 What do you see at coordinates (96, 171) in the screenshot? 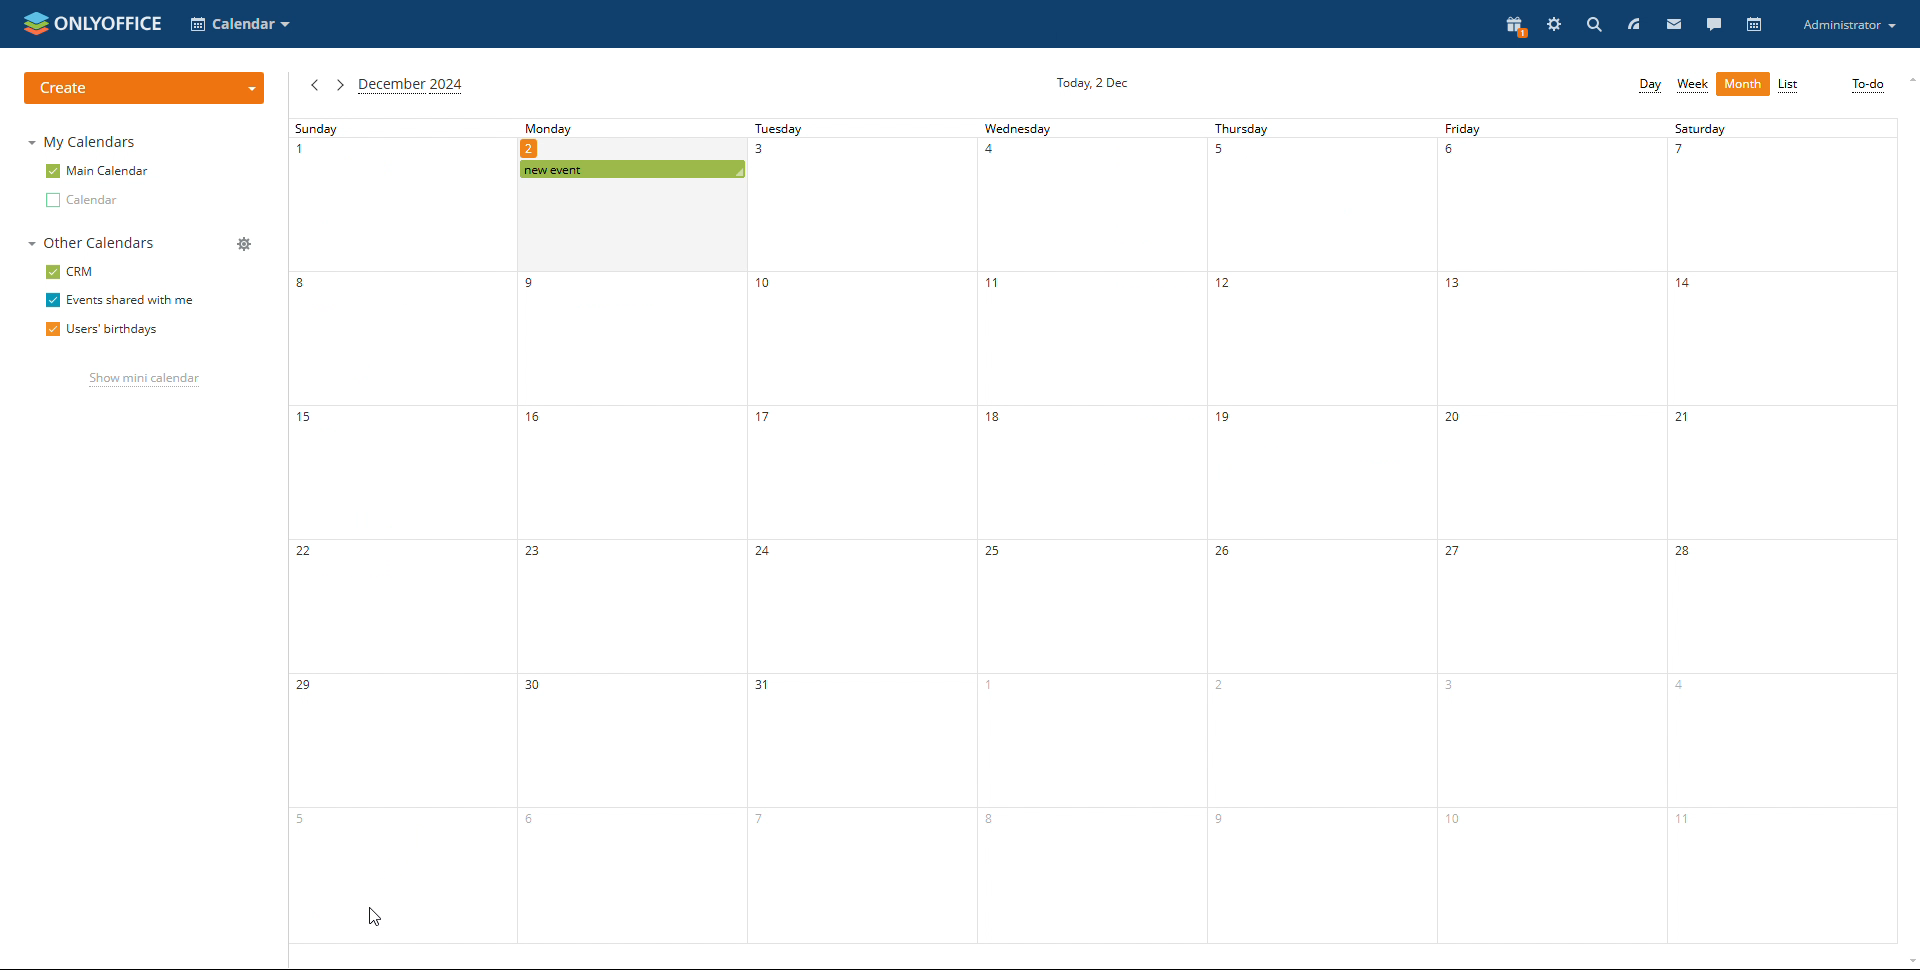
I see `main calendar` at bounding box center [96, 171].